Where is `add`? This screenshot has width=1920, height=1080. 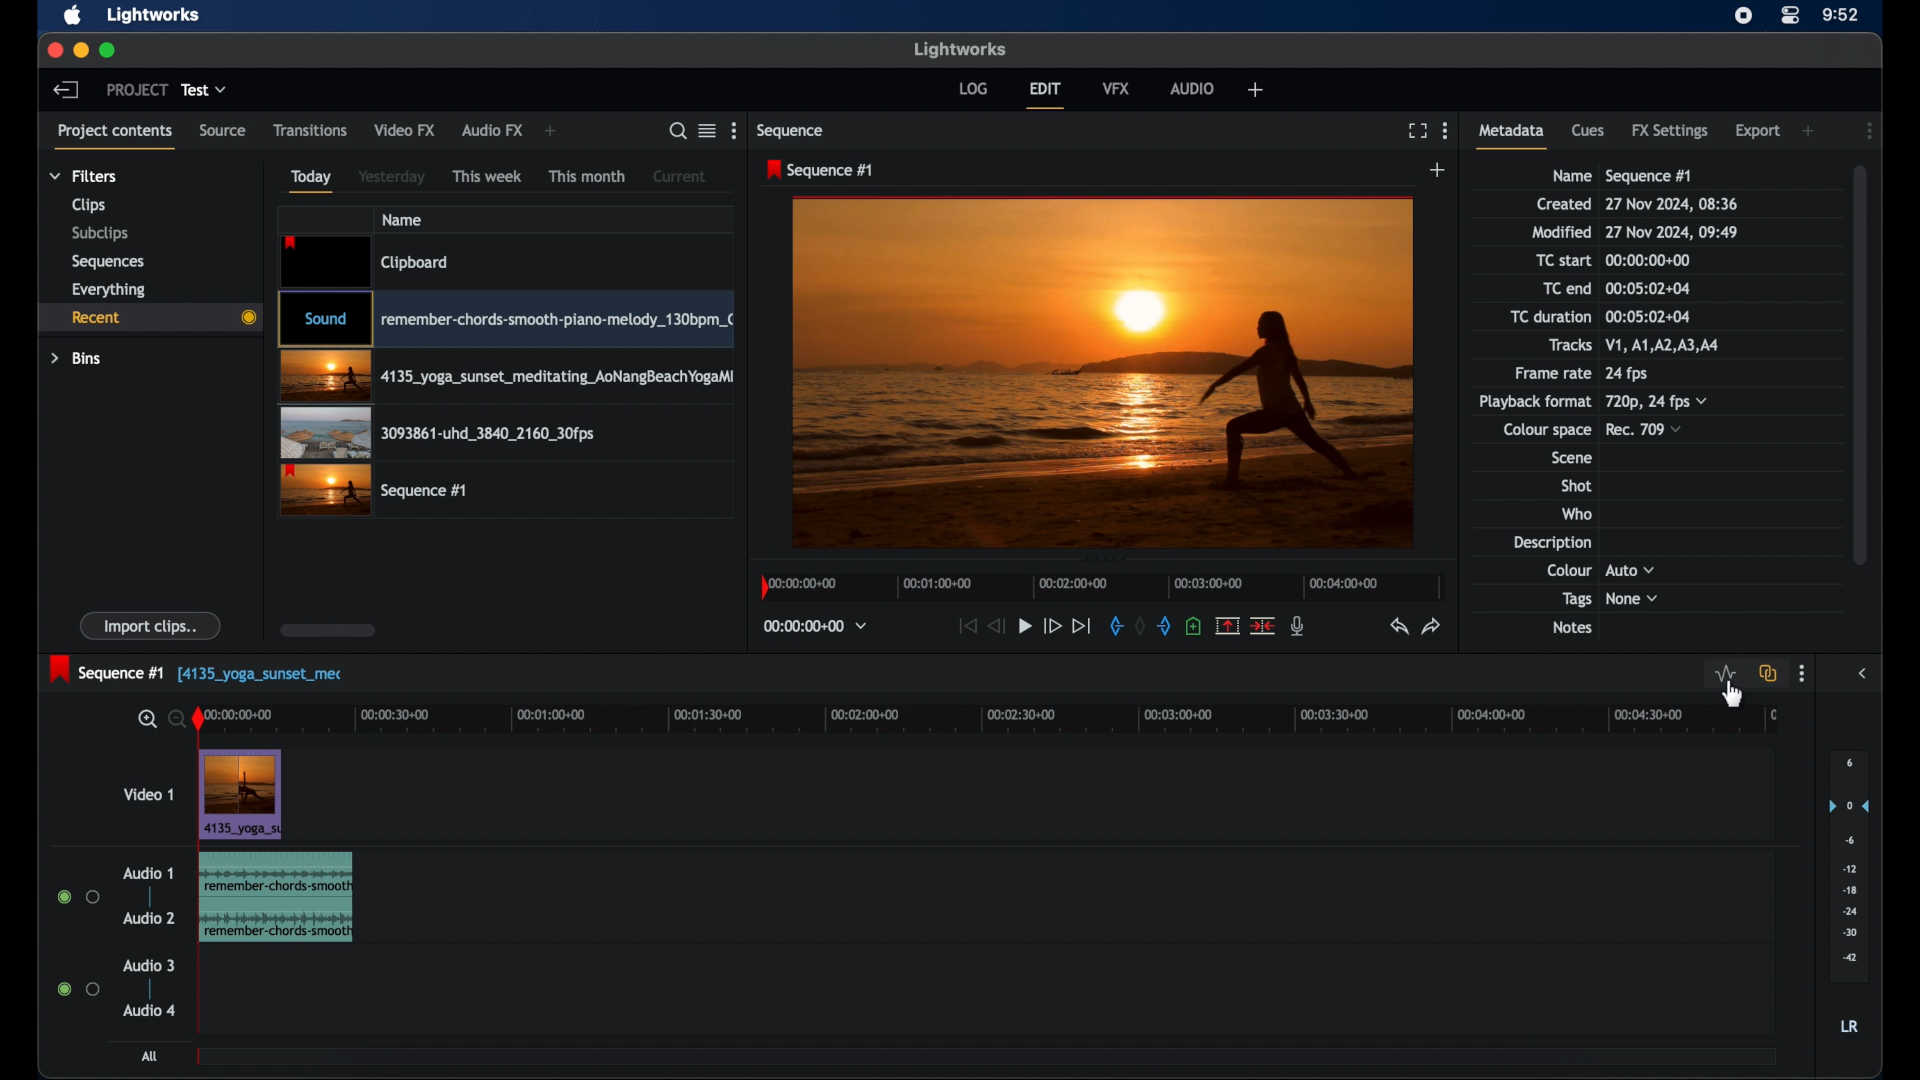
add is located at coordinates (1810, 130).